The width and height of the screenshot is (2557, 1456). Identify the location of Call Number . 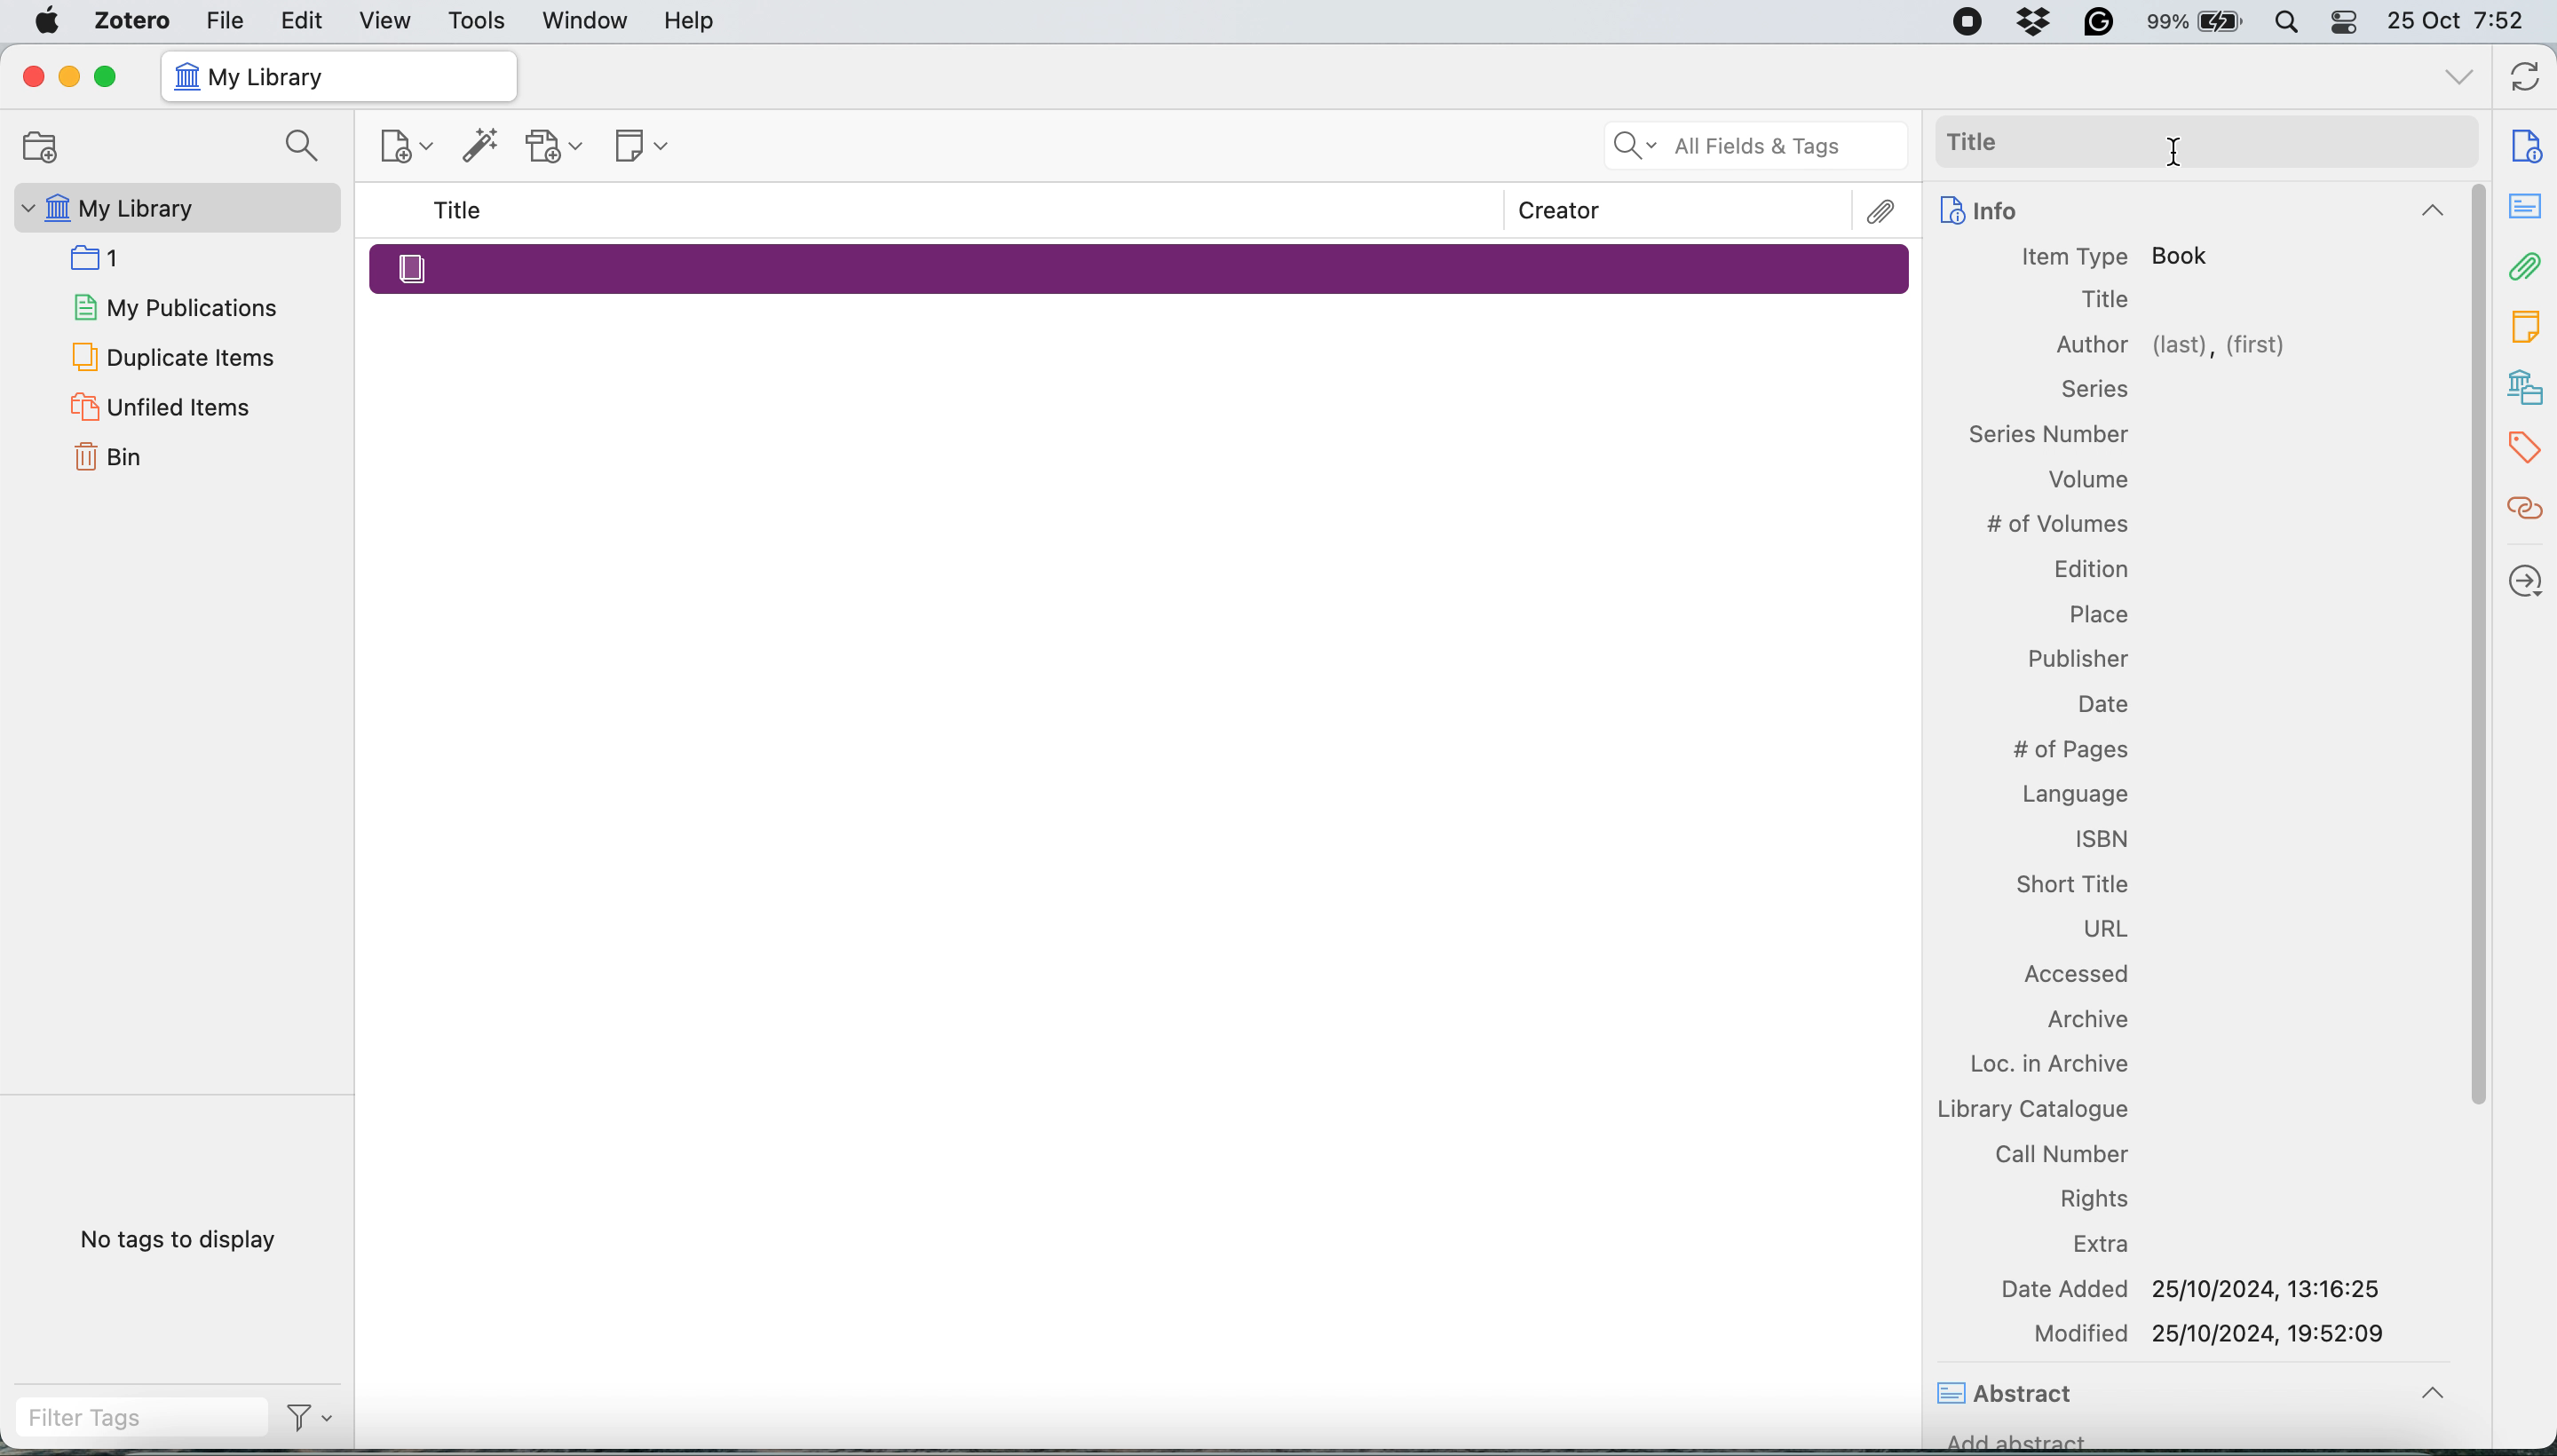
(2062, 1153).